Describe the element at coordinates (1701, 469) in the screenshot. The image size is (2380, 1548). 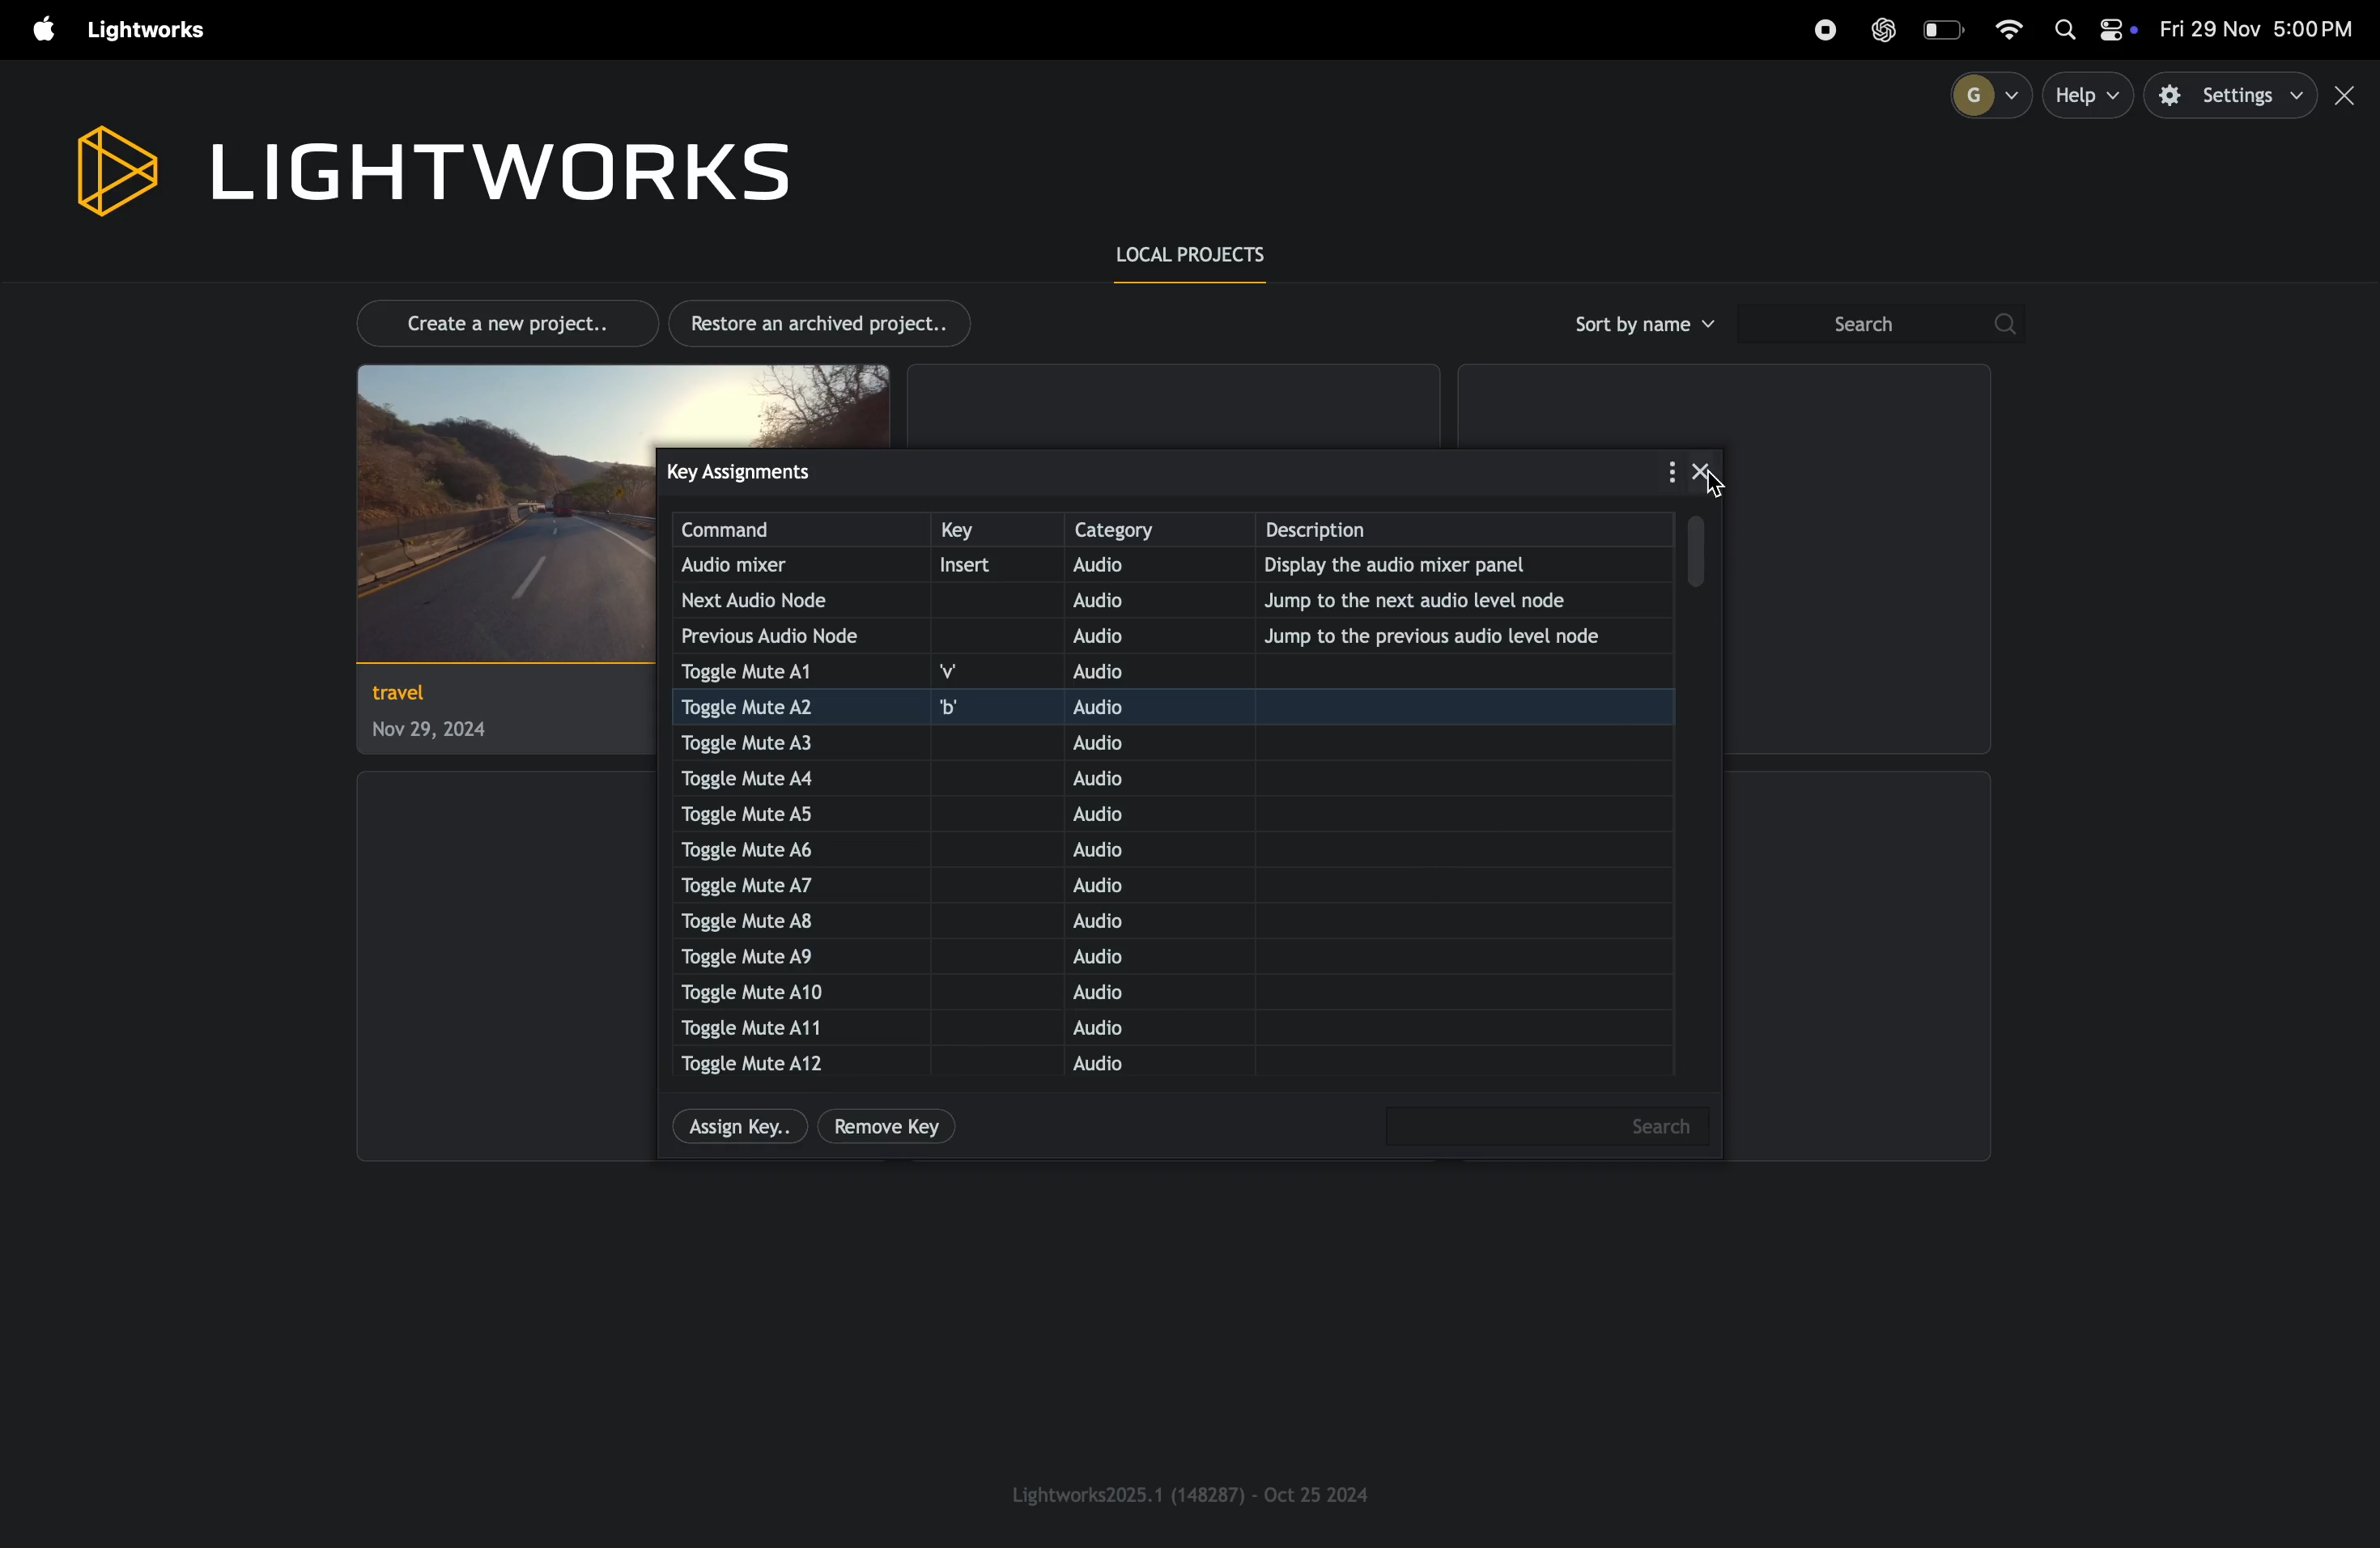
I see `close` at that location.